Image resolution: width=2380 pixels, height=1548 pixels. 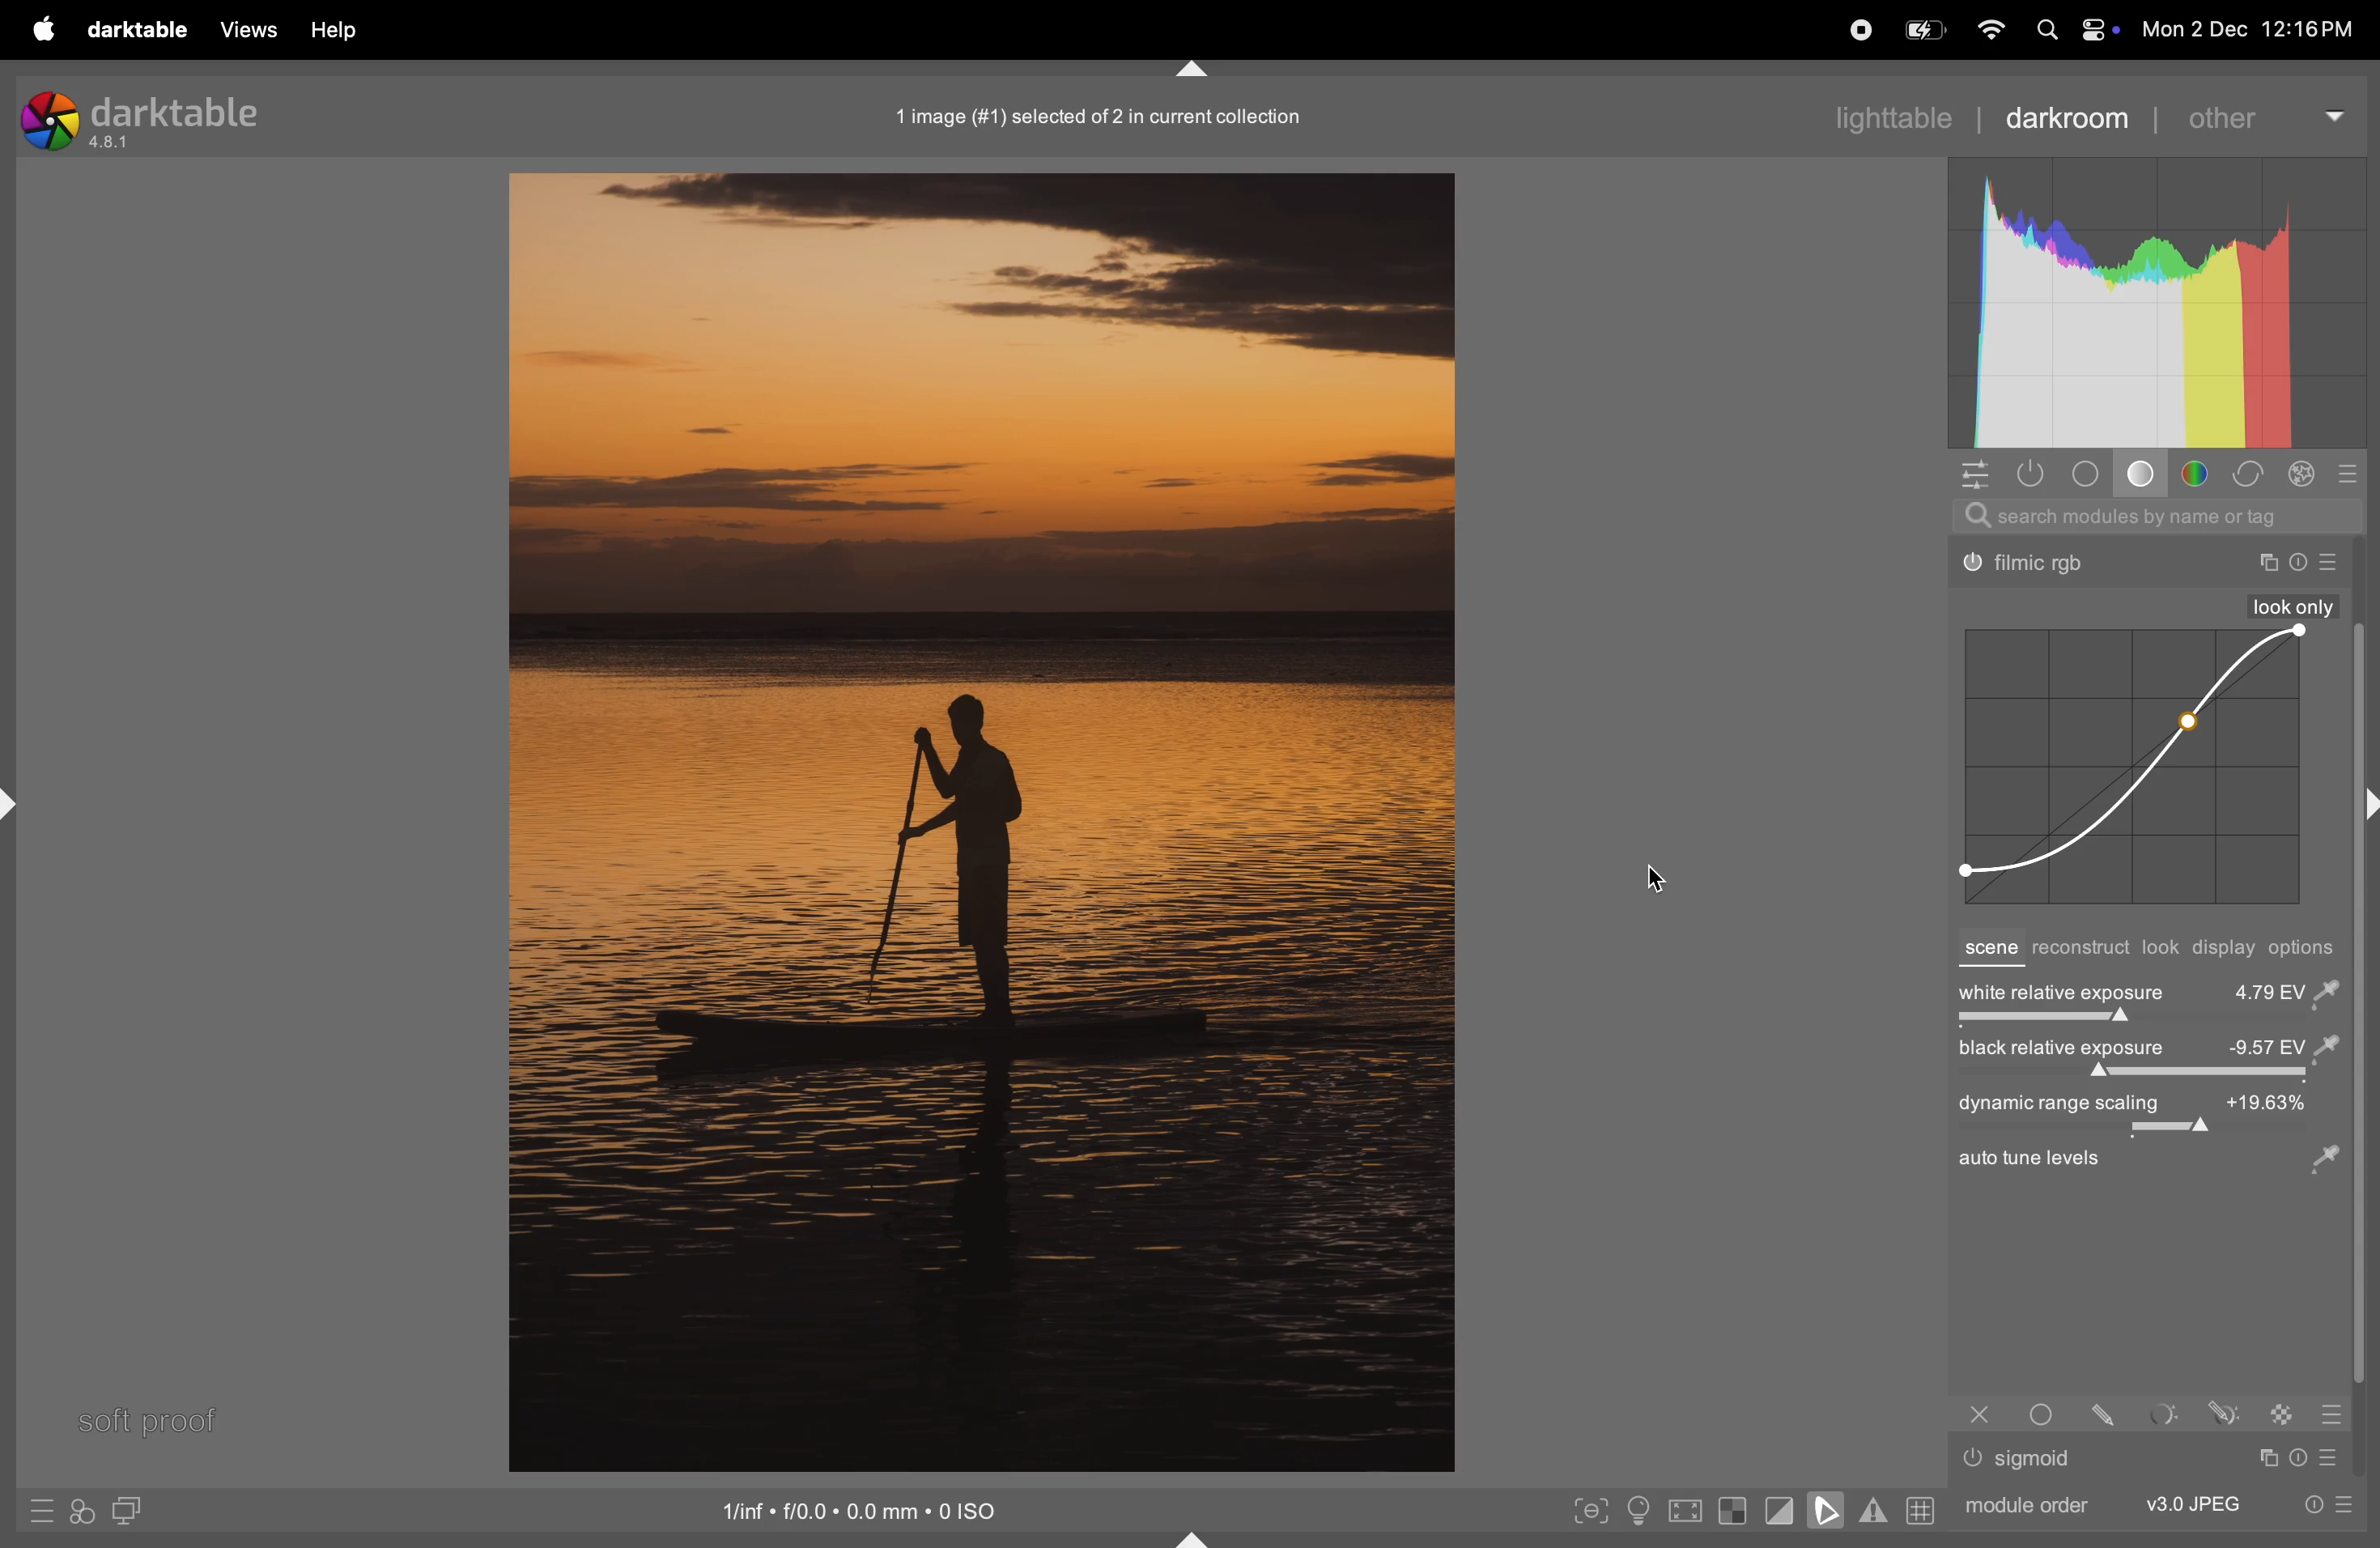 I want to click on date and time, so click(x=2257, y=32).